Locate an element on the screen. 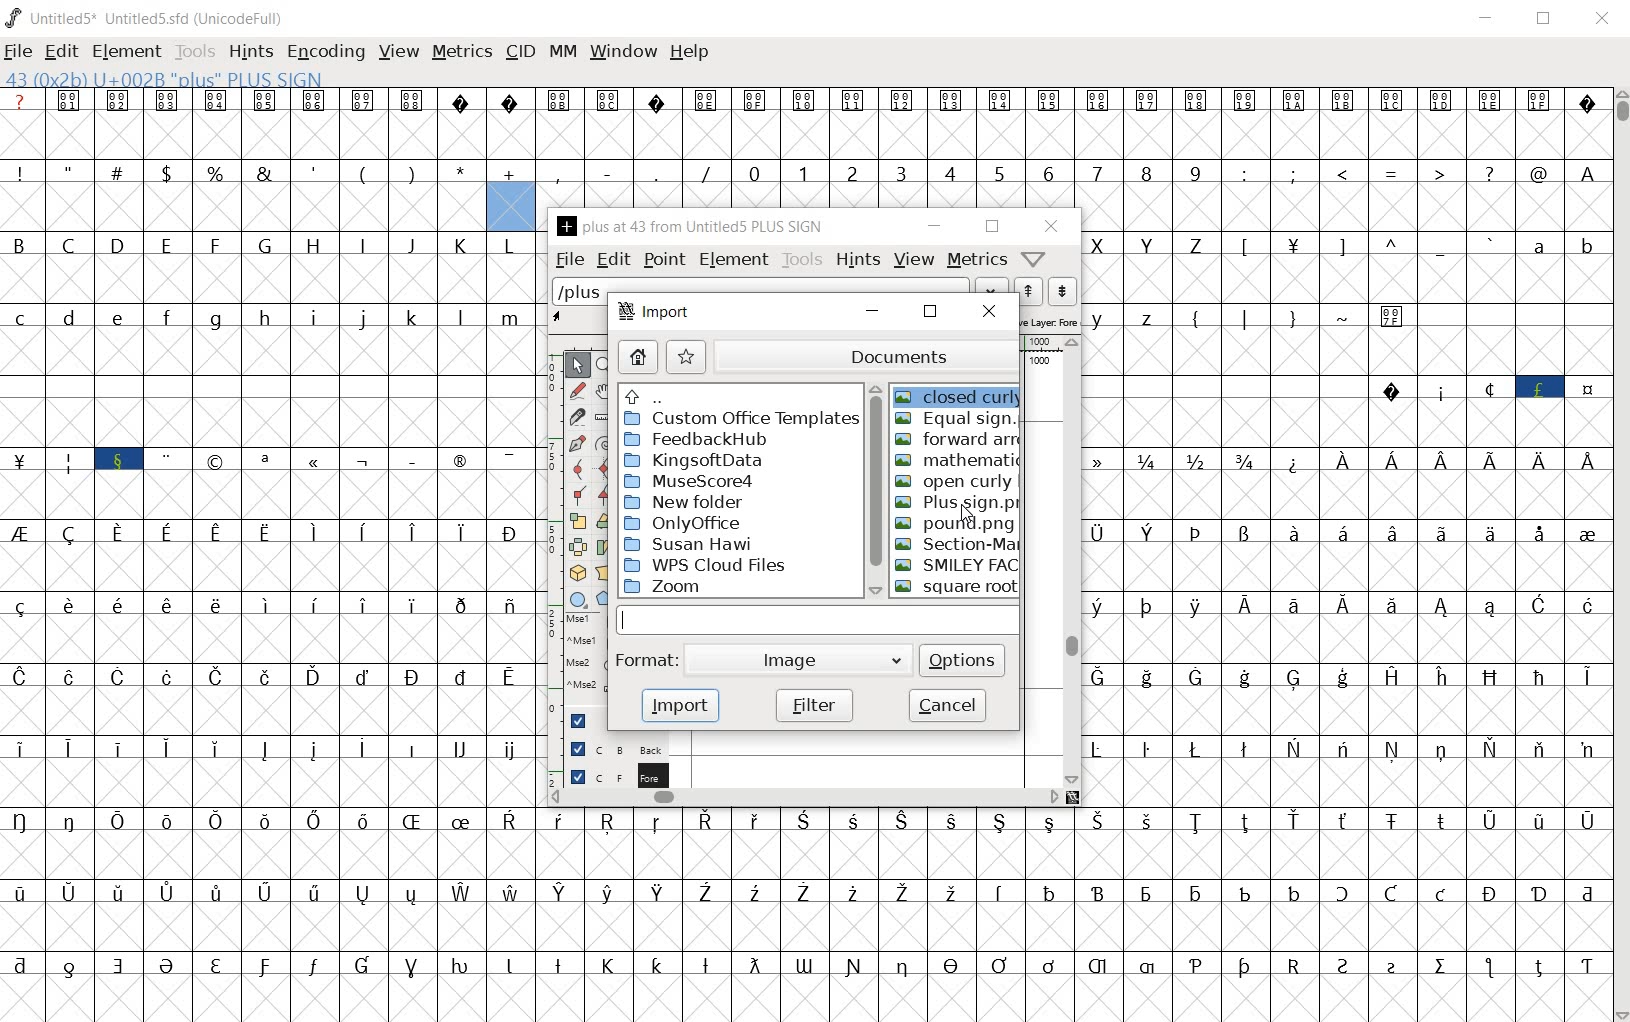 The height and width of the screenshot is (1022, 1630). view is located at coordinates (914, 261).